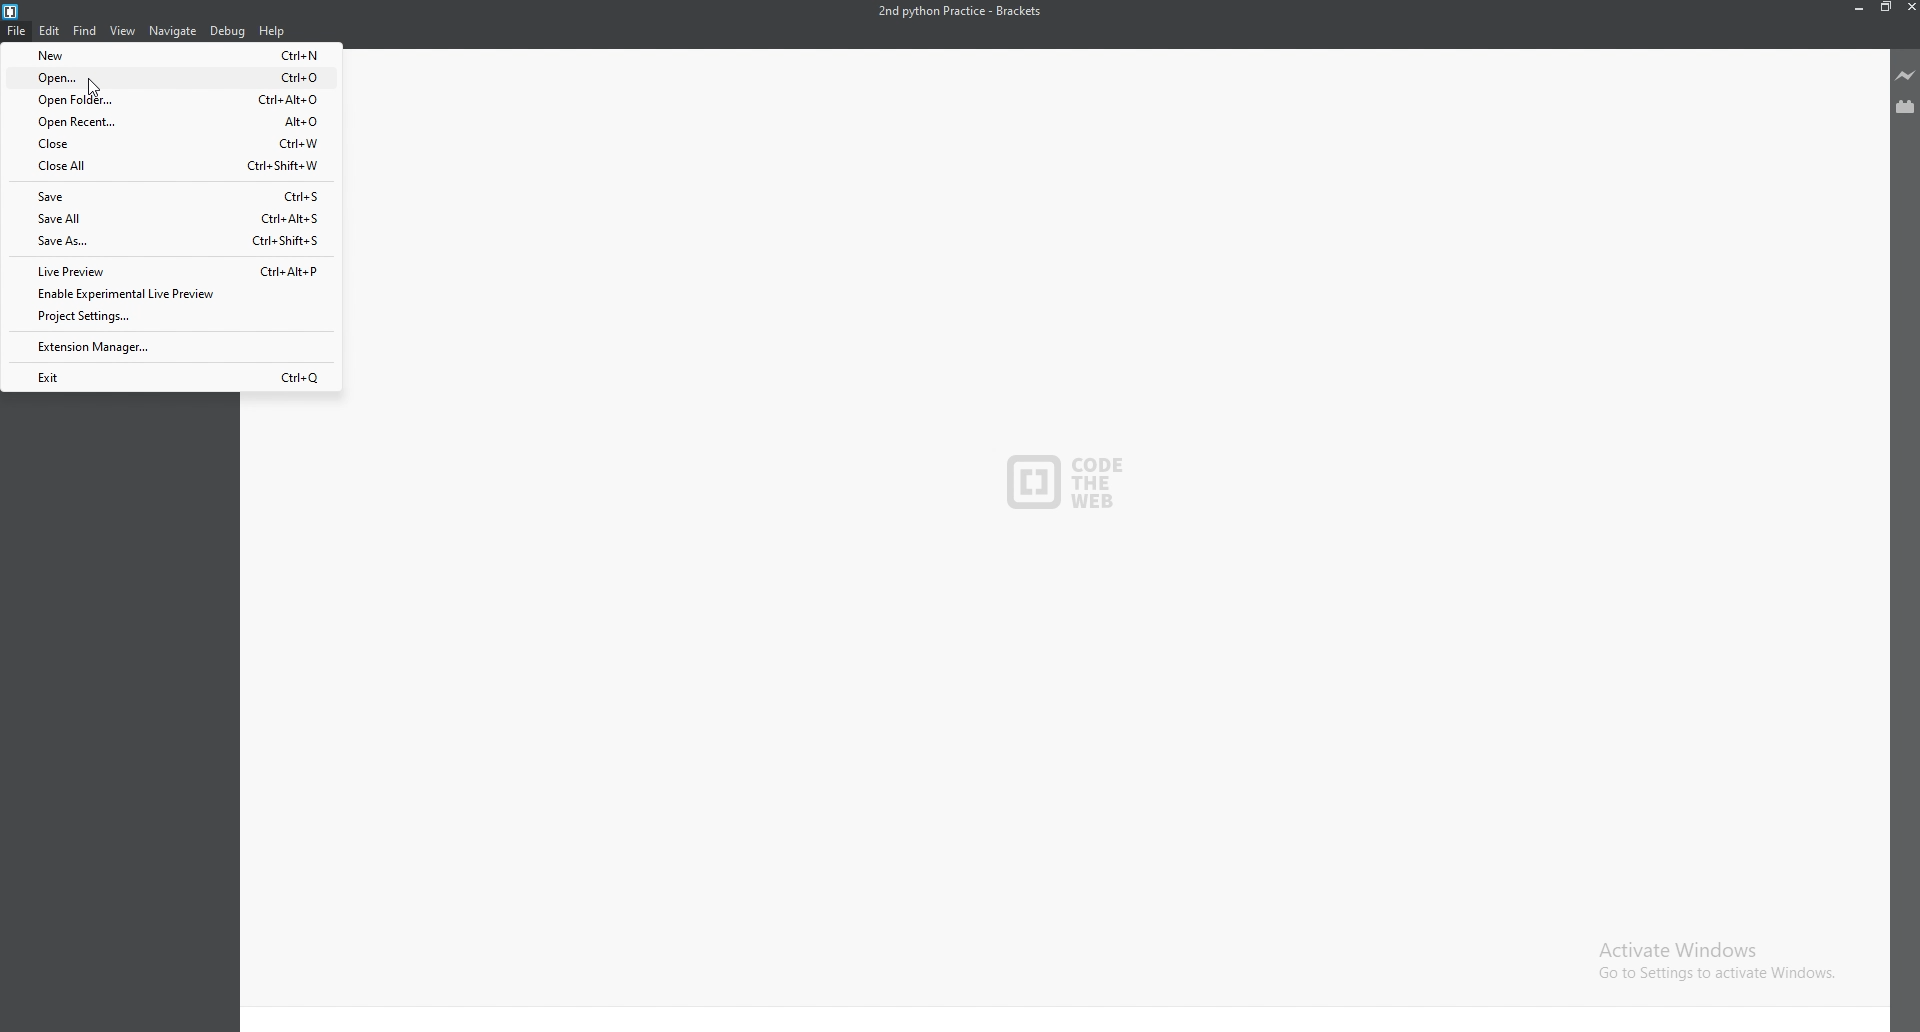 This screenshot has width=1920, height=1032. Describe the element at coordinates (50, 31) in the screenshot. I see `edit` at that location.